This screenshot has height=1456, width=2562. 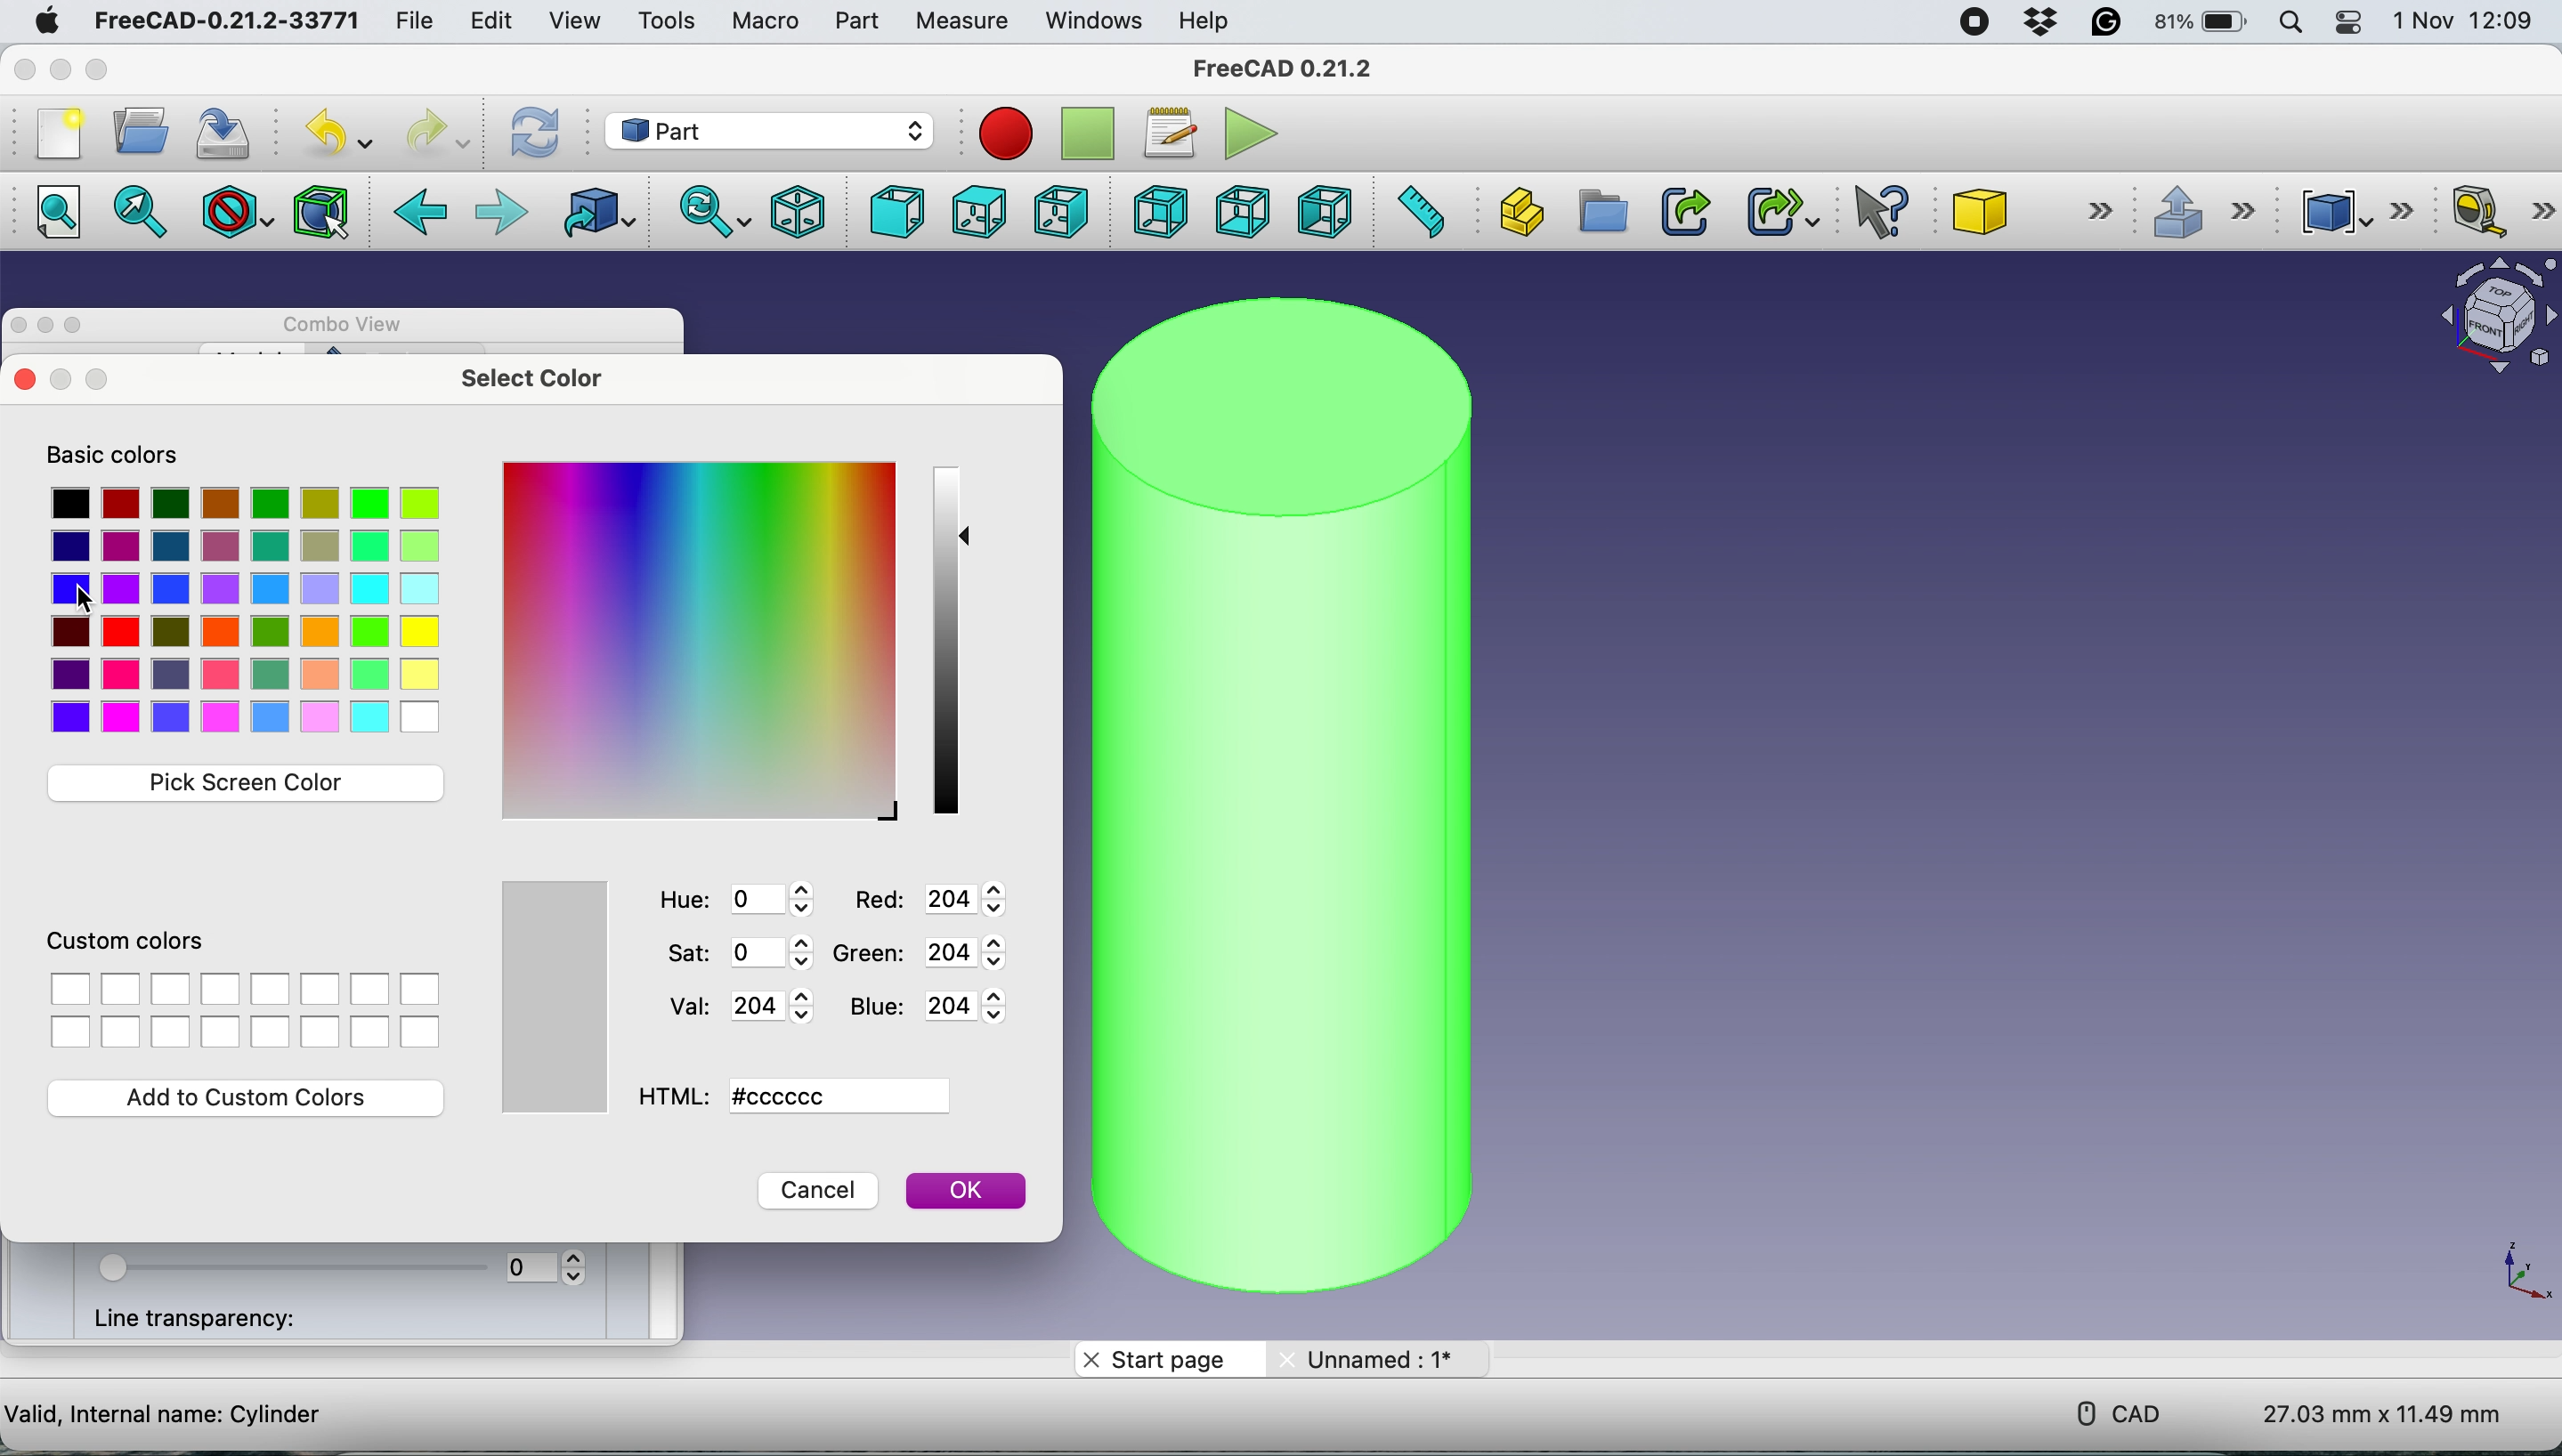 I want to click on create group, so click(x=1600, y=212).